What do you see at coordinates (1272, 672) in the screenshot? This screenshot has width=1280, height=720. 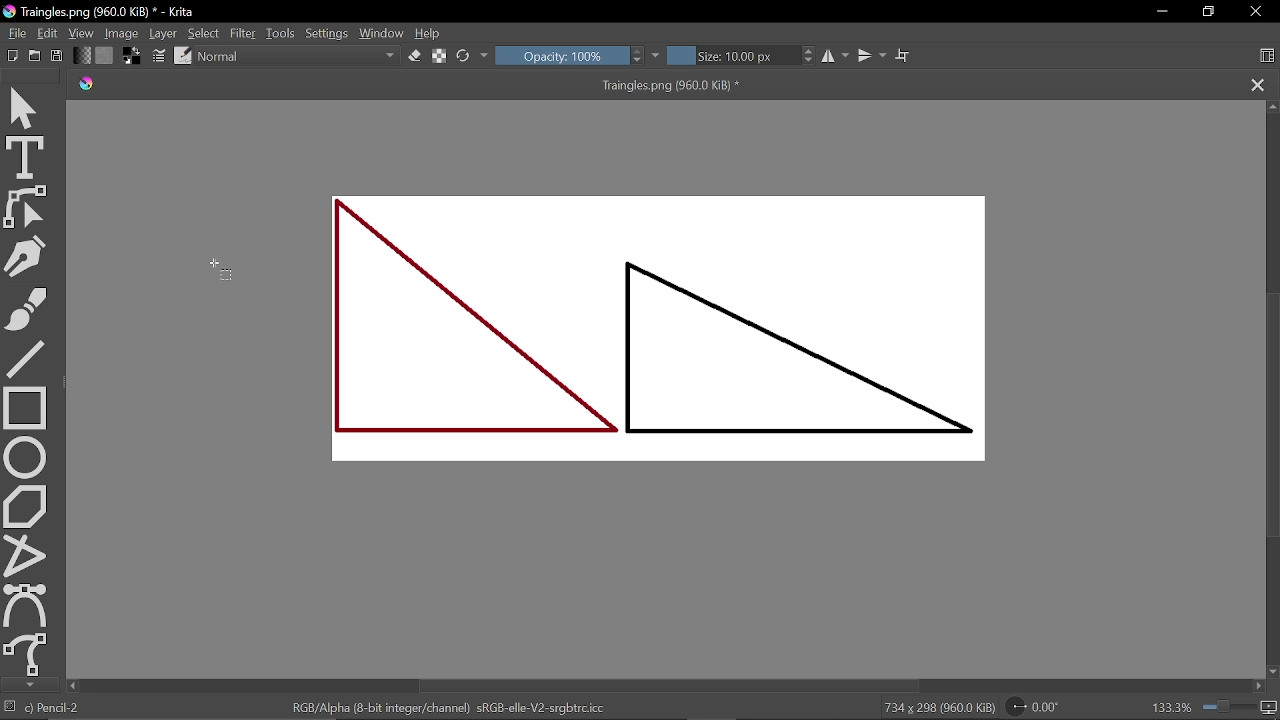 I see `Move down` at bounding box center [1272, 672].